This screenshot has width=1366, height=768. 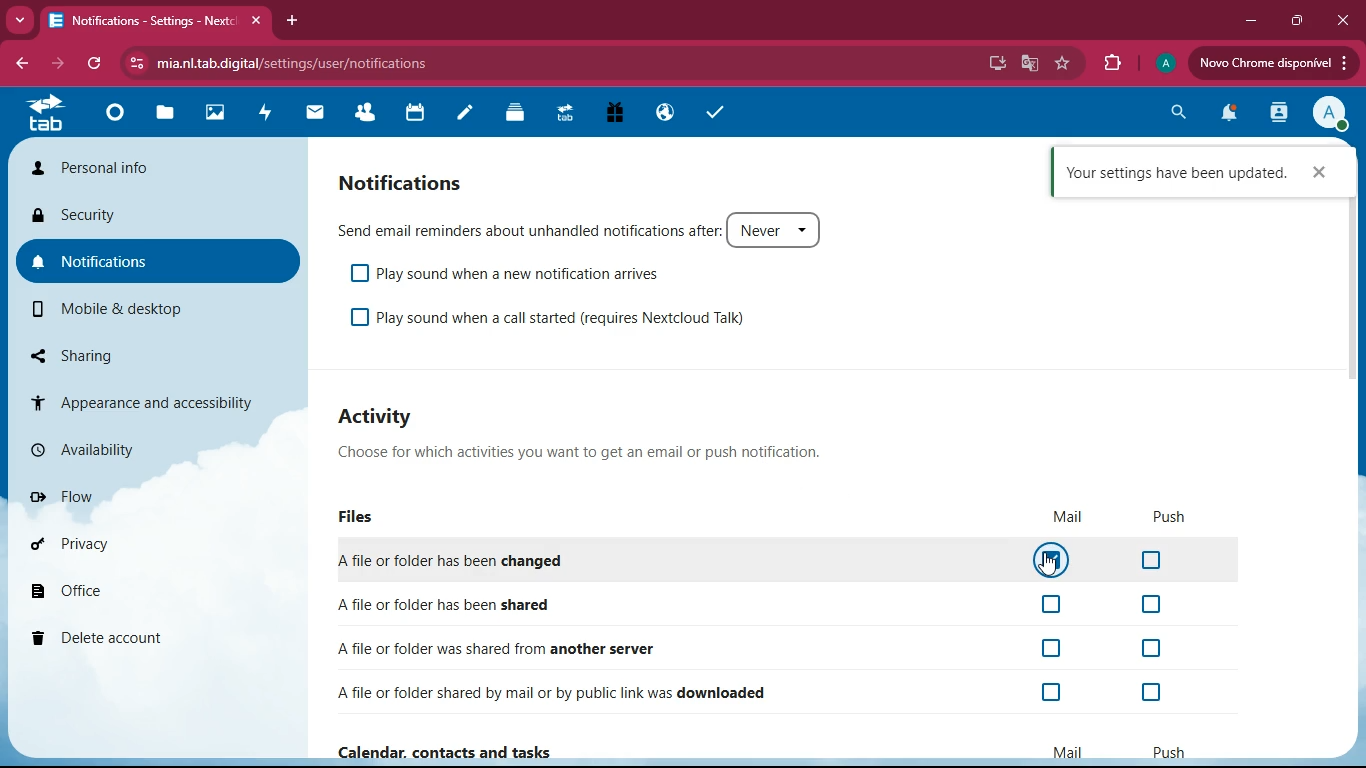 What do you see at coordinates (152, 166) in the screenshot?
I see `personal info` at bounding box center [152, 166].